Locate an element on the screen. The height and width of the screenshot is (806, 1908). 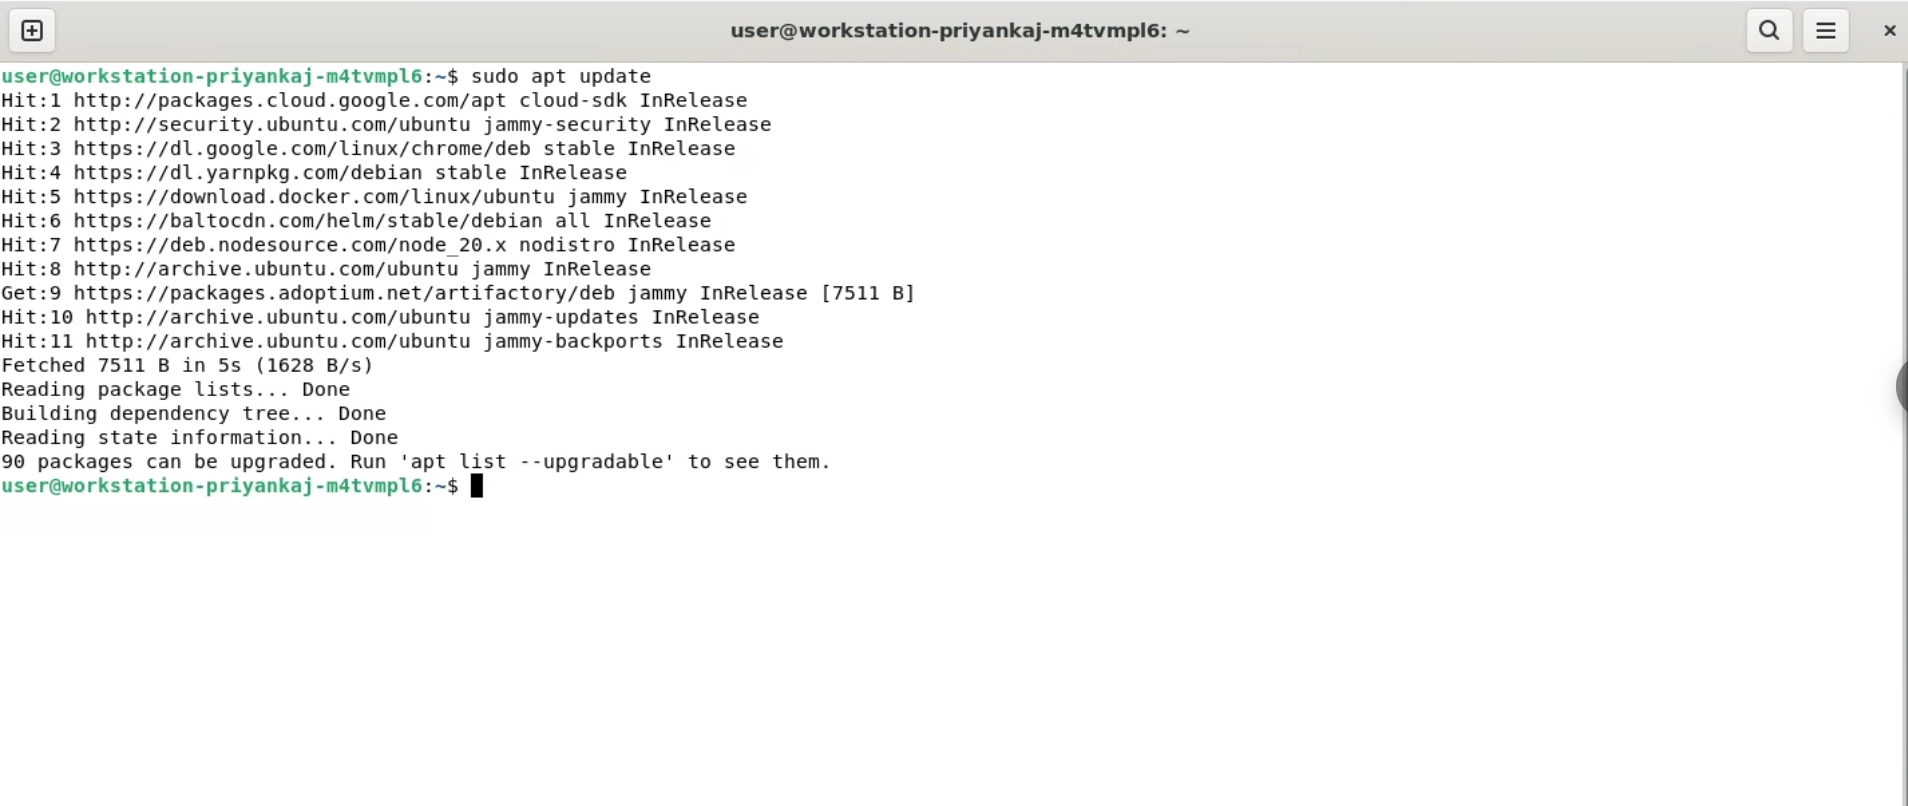
user@workstation-priyankaj-m4tvmpl6:~$ | is located at coordinates (242, 488).